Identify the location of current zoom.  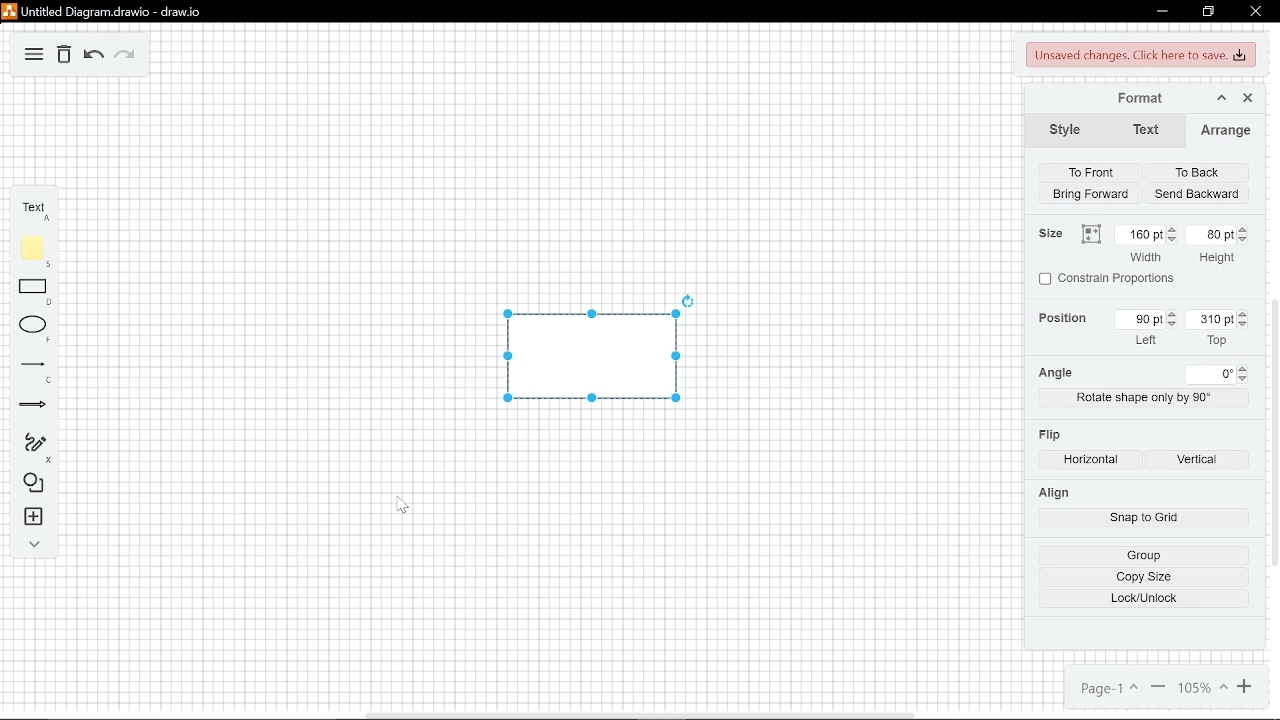
(1245, 686).